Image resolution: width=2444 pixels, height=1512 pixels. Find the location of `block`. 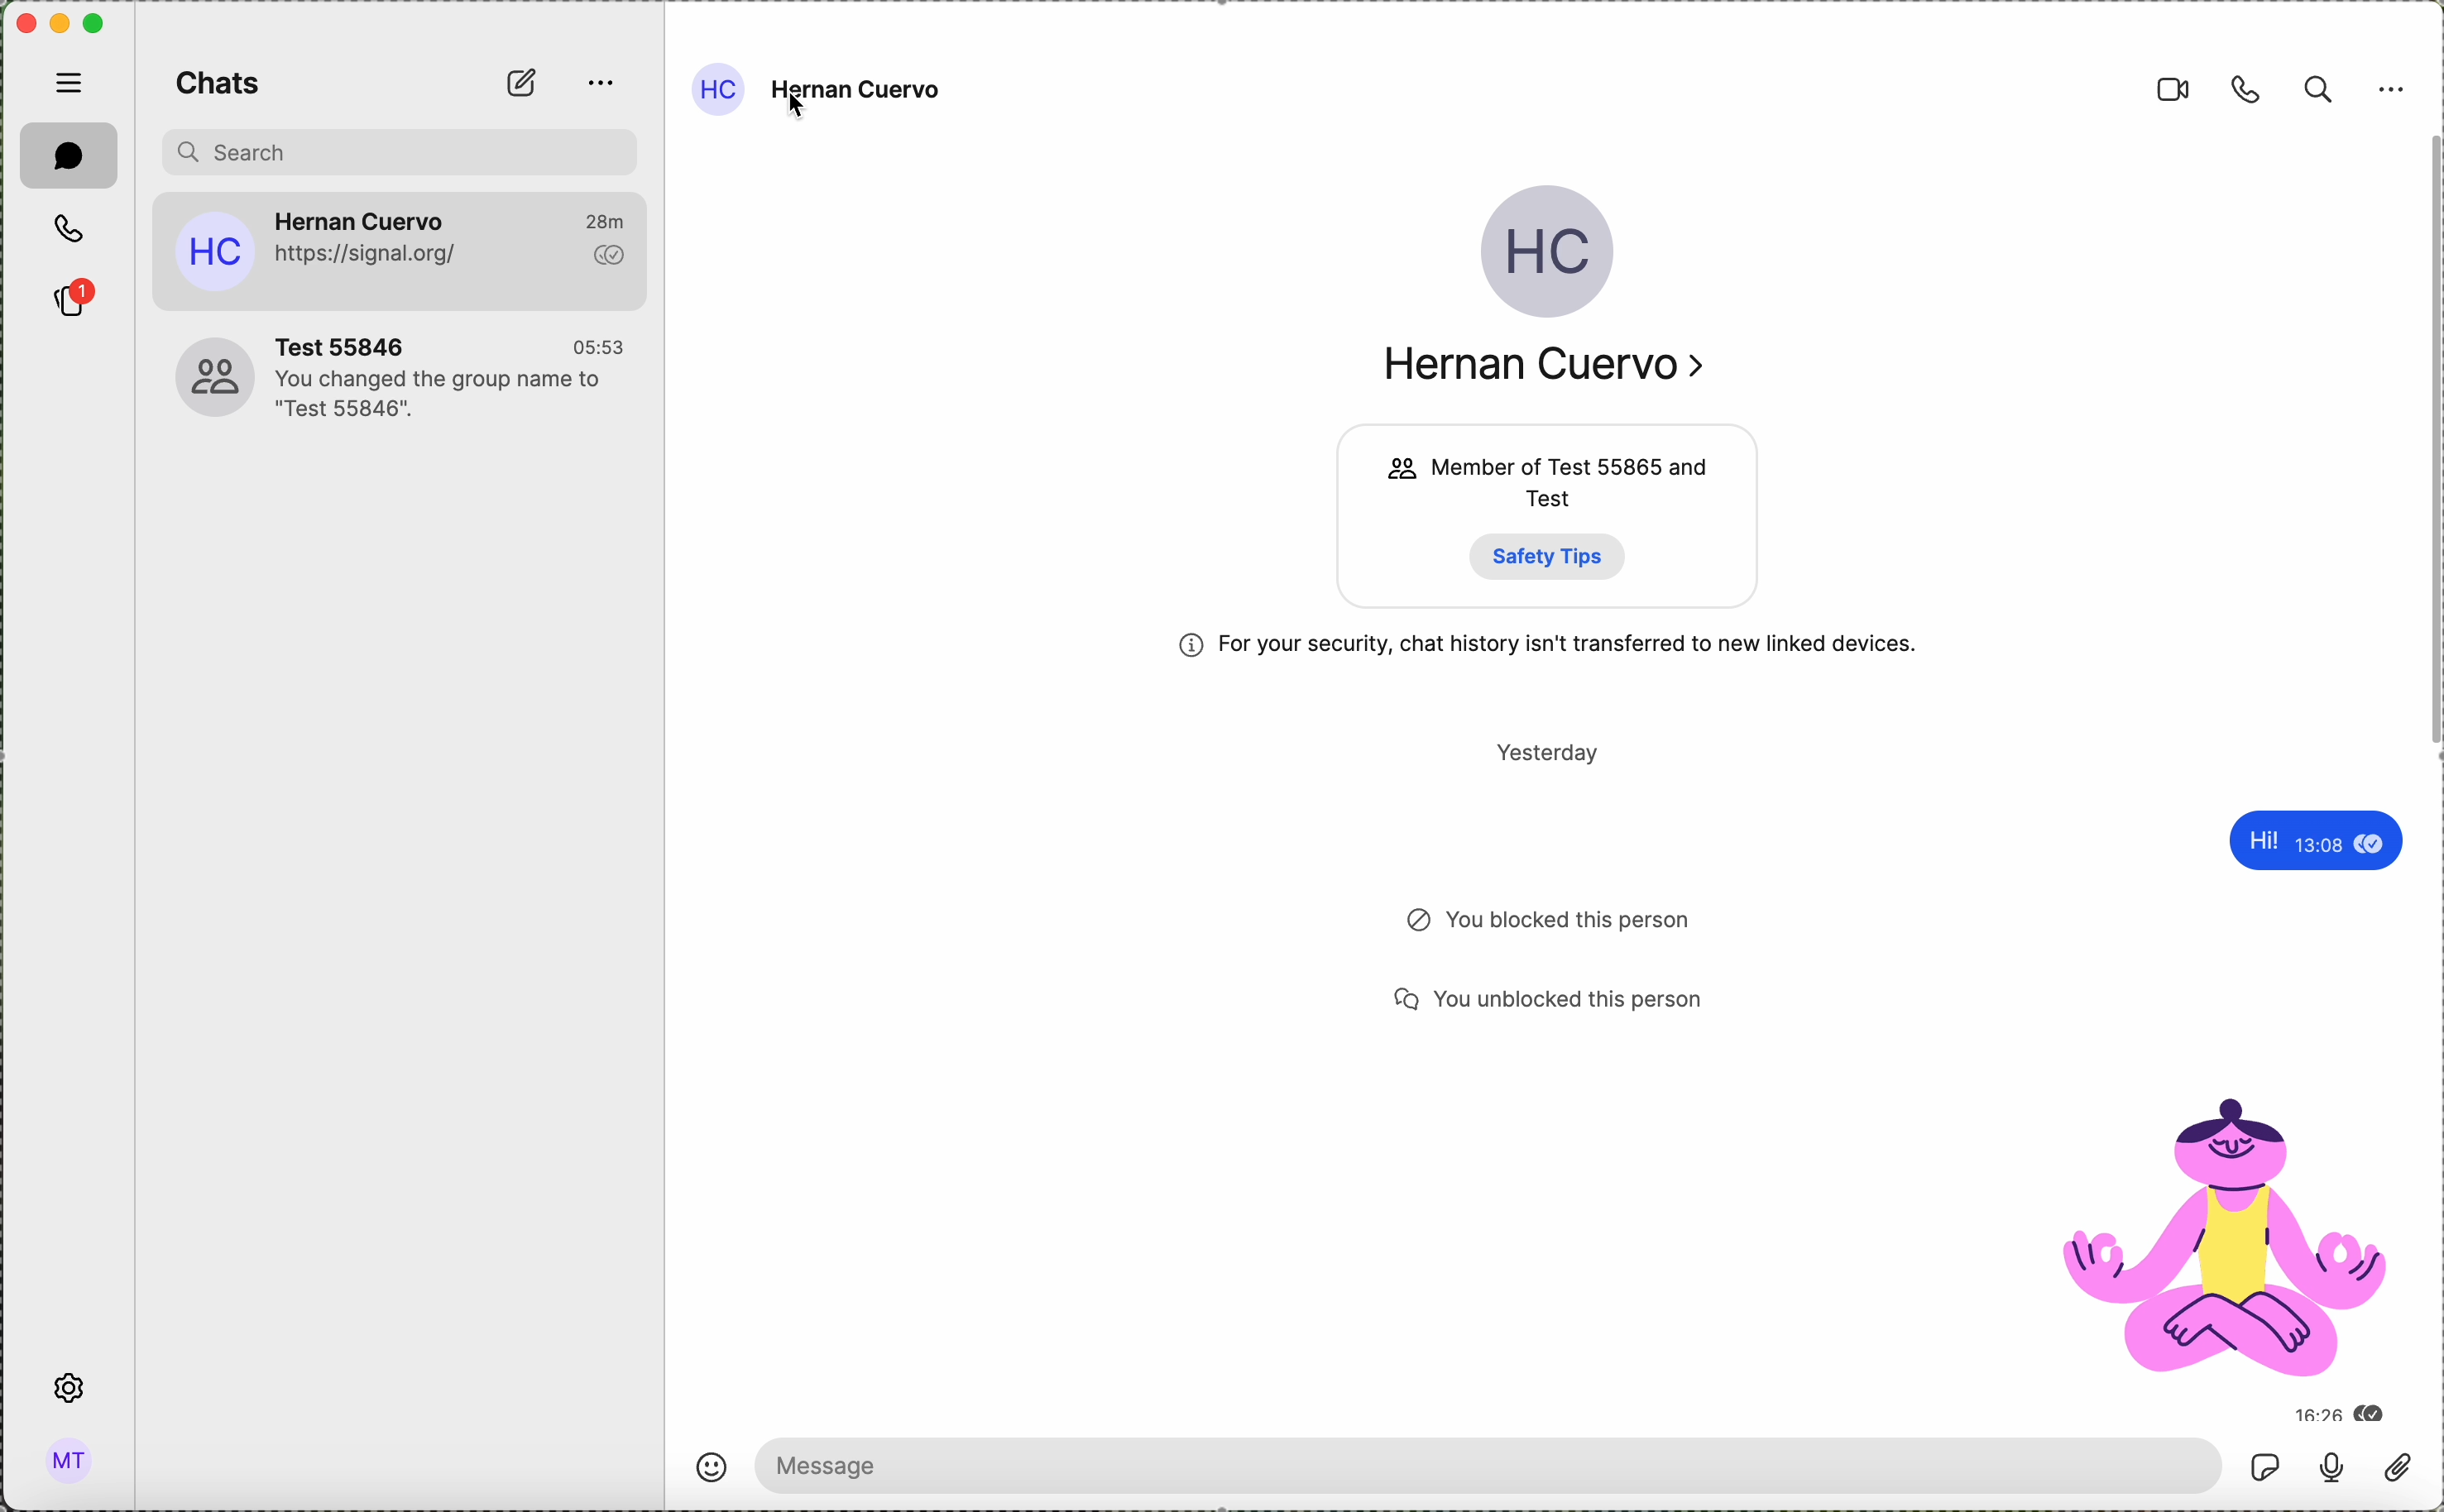

block is located at coordinates (1406, 920).